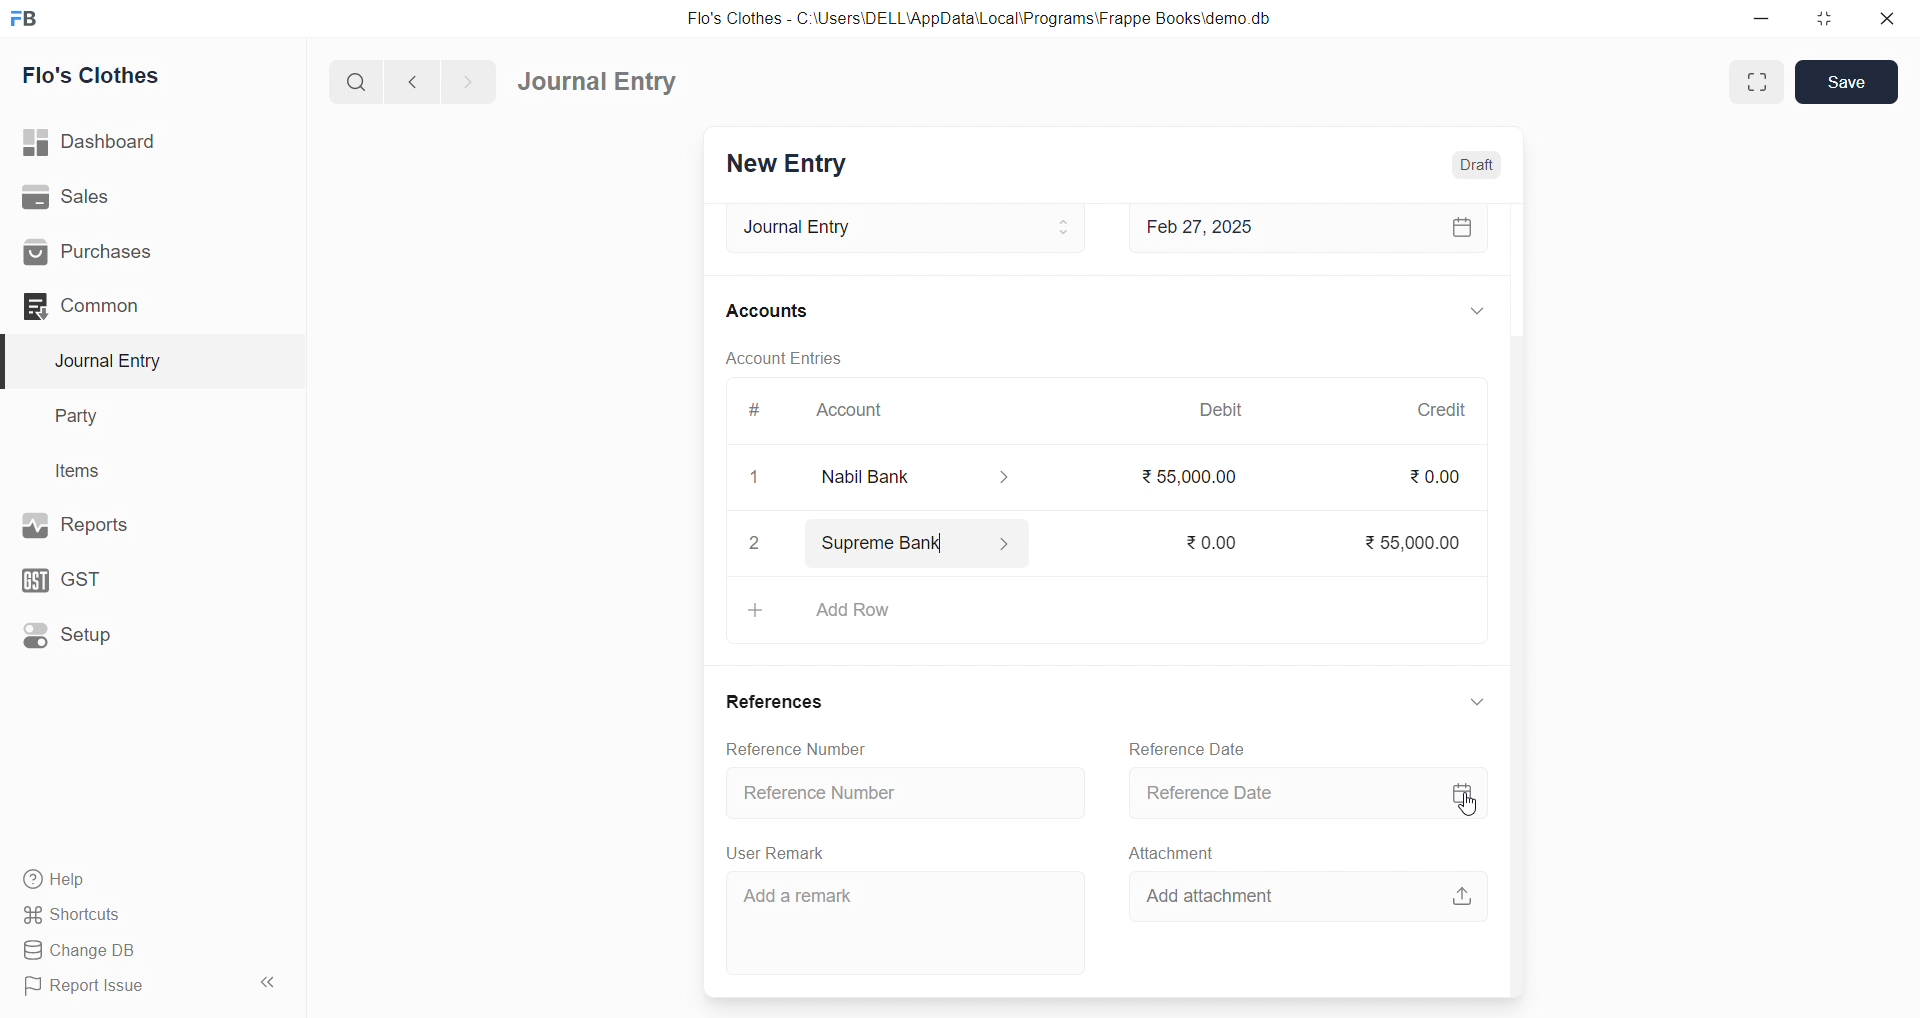 The image size is (1920, 1018). What do you see at coordinates (899, 228) in the screenshot?
I see `Journal Entry` at bounding box center [899, 228].